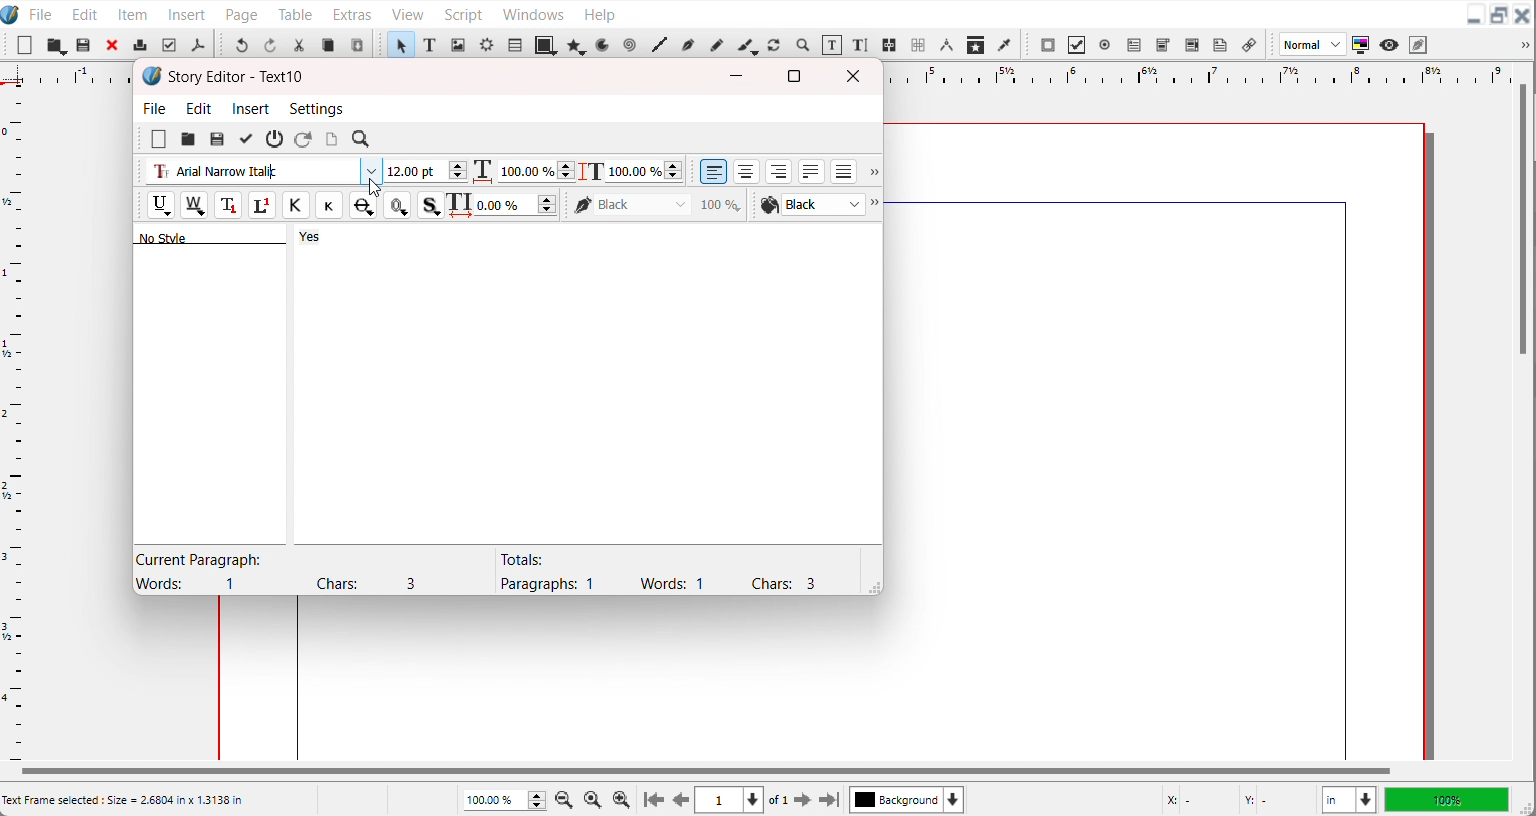 The width and height of the screenshot is (1536, 816). I want to click on Measurements, so click(946, 45).